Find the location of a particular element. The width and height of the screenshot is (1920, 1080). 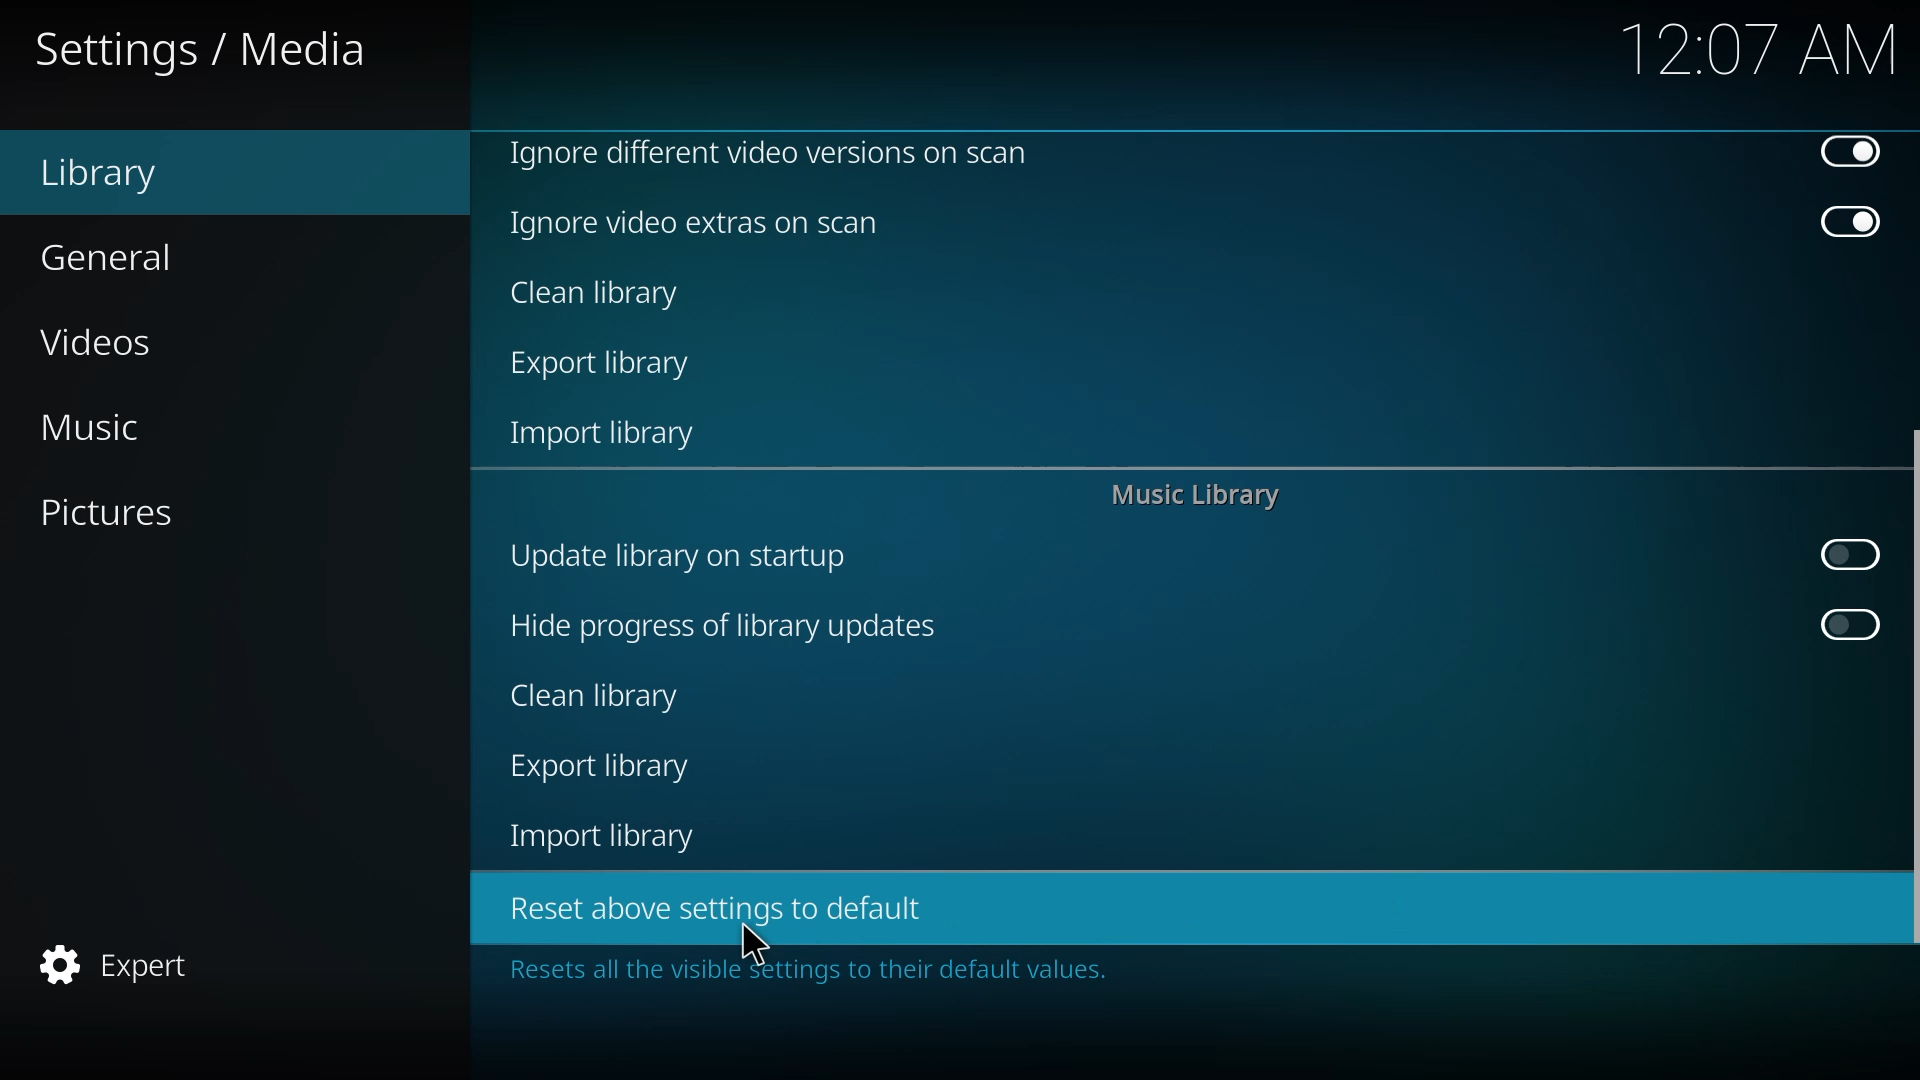

ignore is located at coordinates (768, 151).